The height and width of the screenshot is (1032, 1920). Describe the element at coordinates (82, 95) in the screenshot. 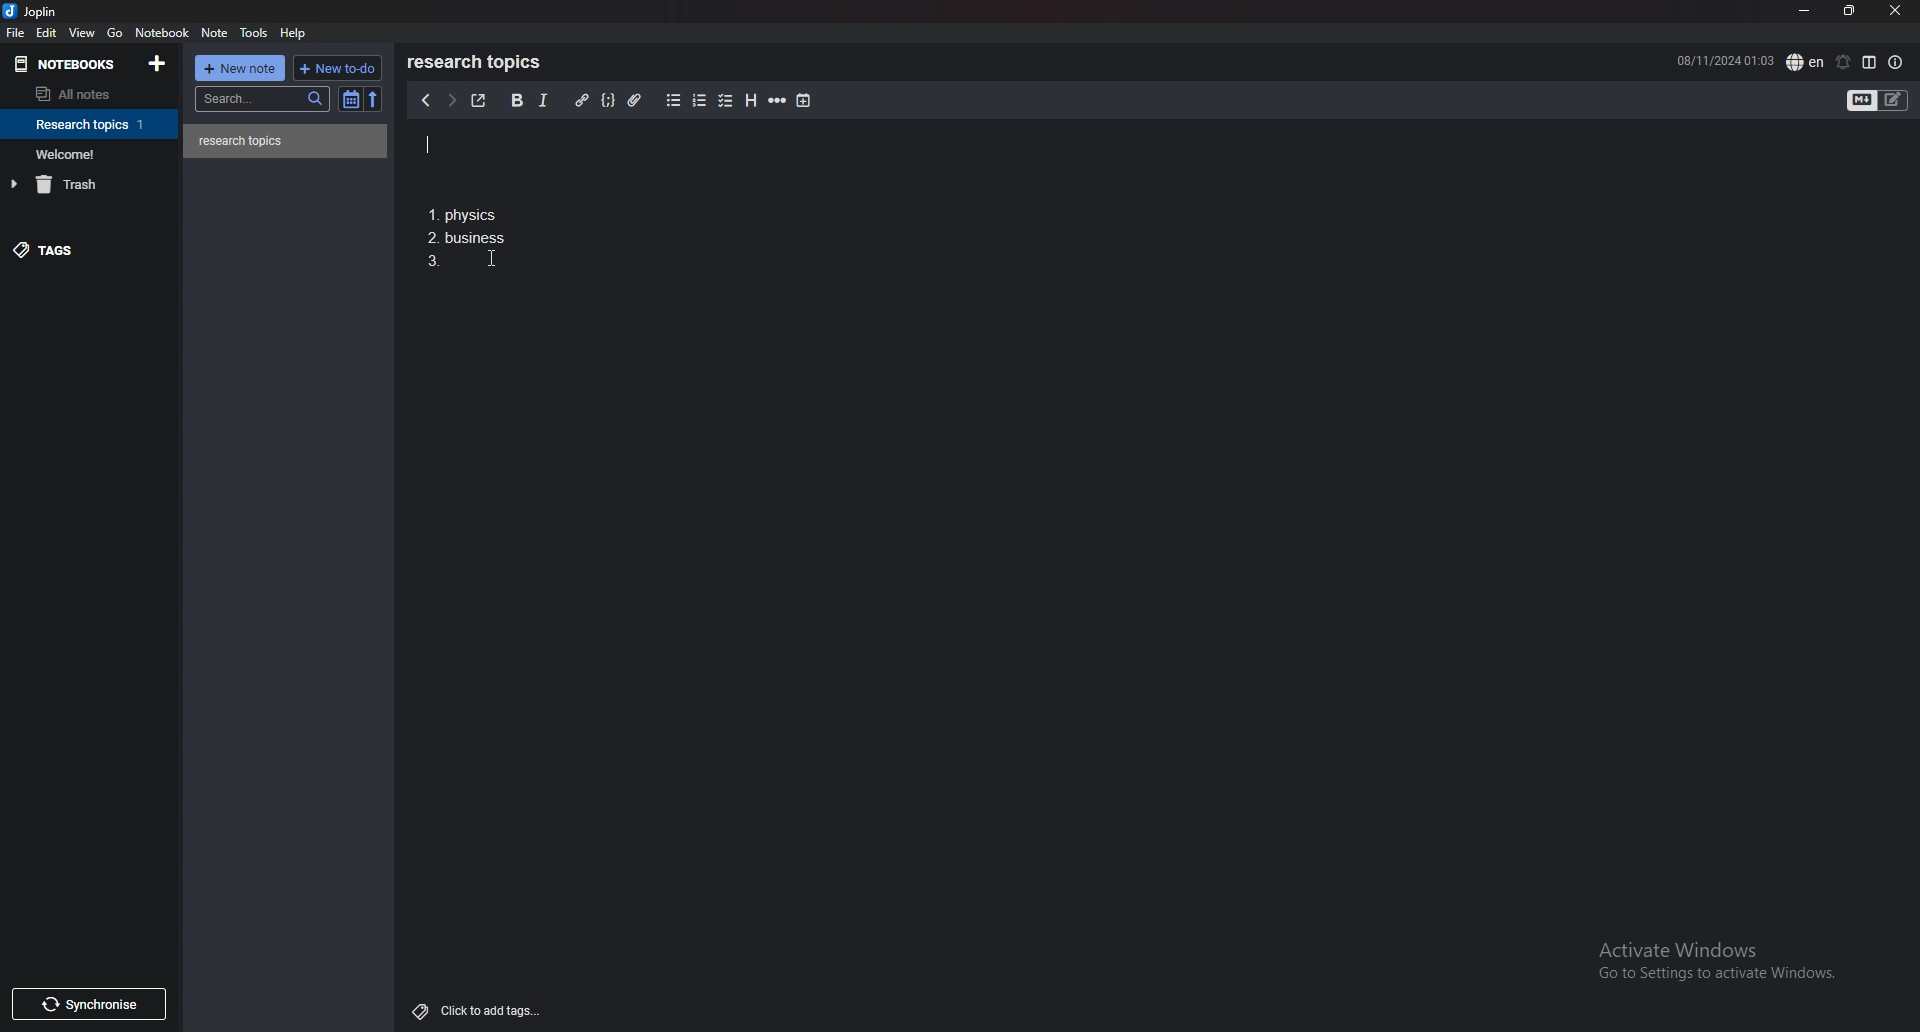

I see `all notes` at that location.